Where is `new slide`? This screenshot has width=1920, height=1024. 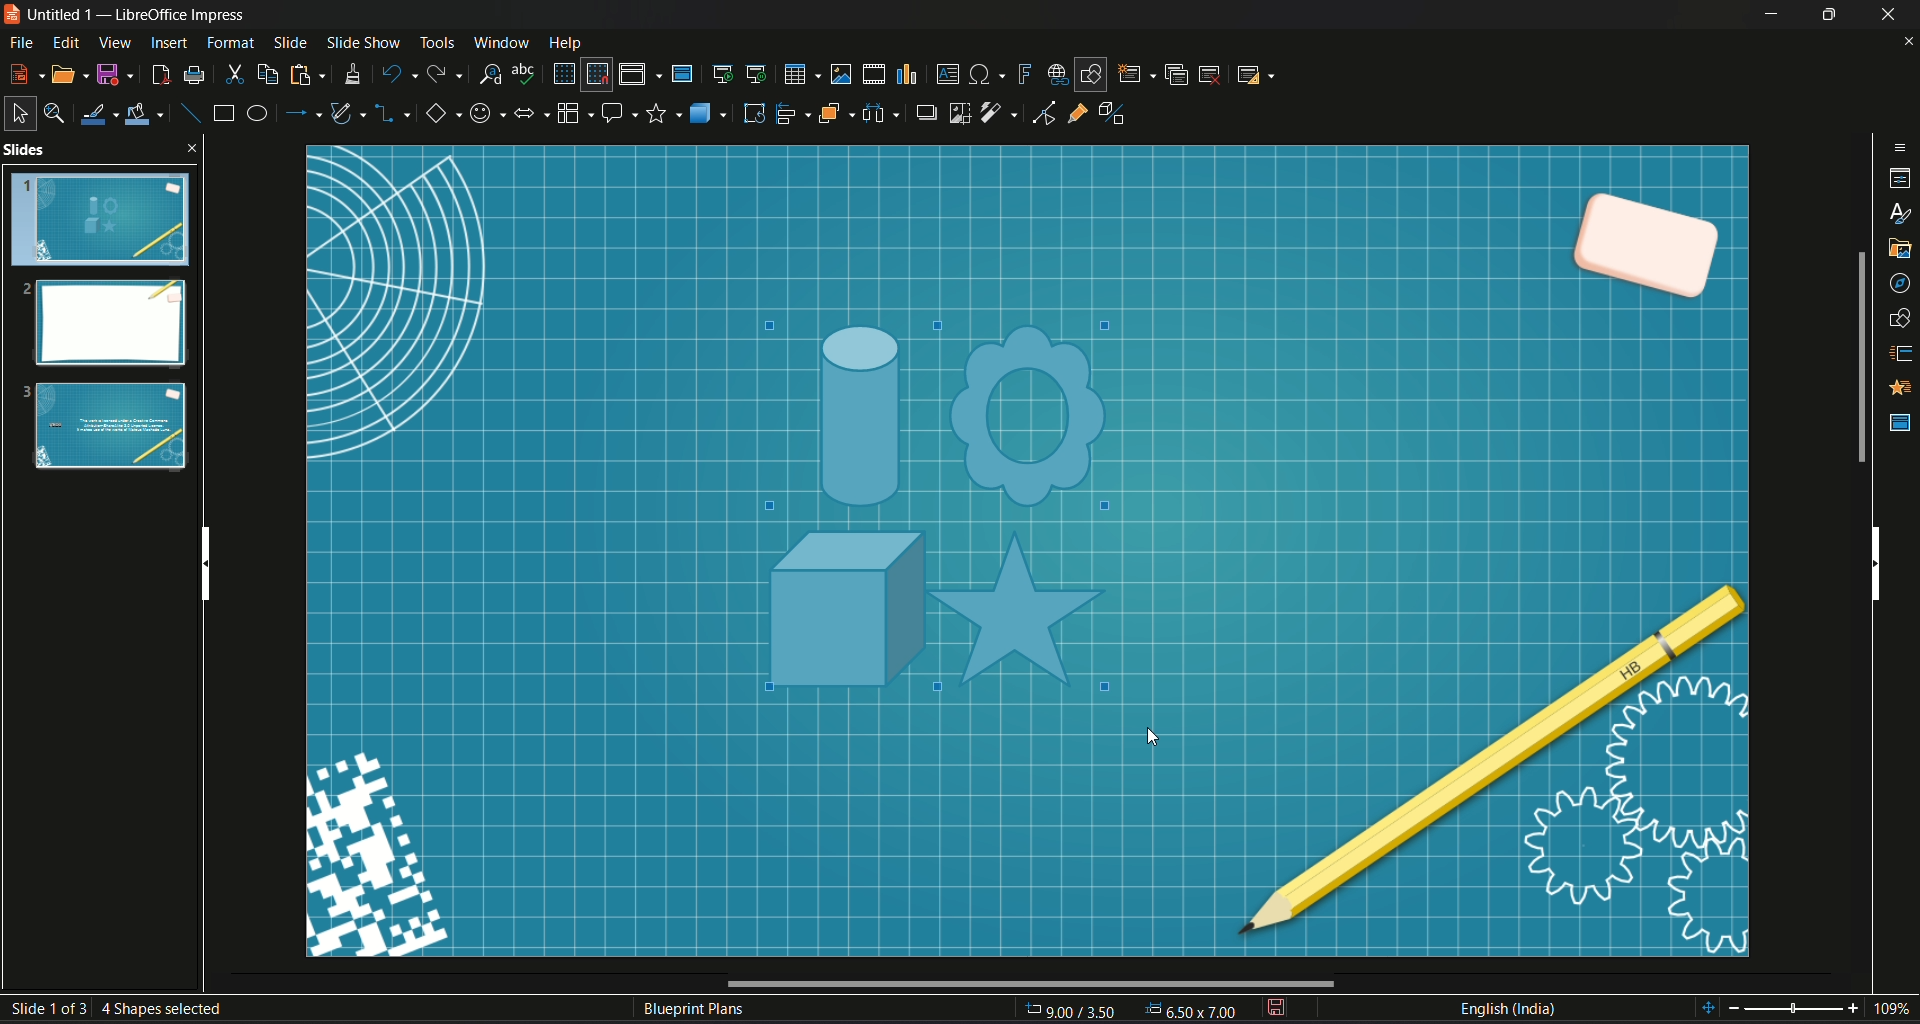 new slide is located at coordinates (1136, 74).